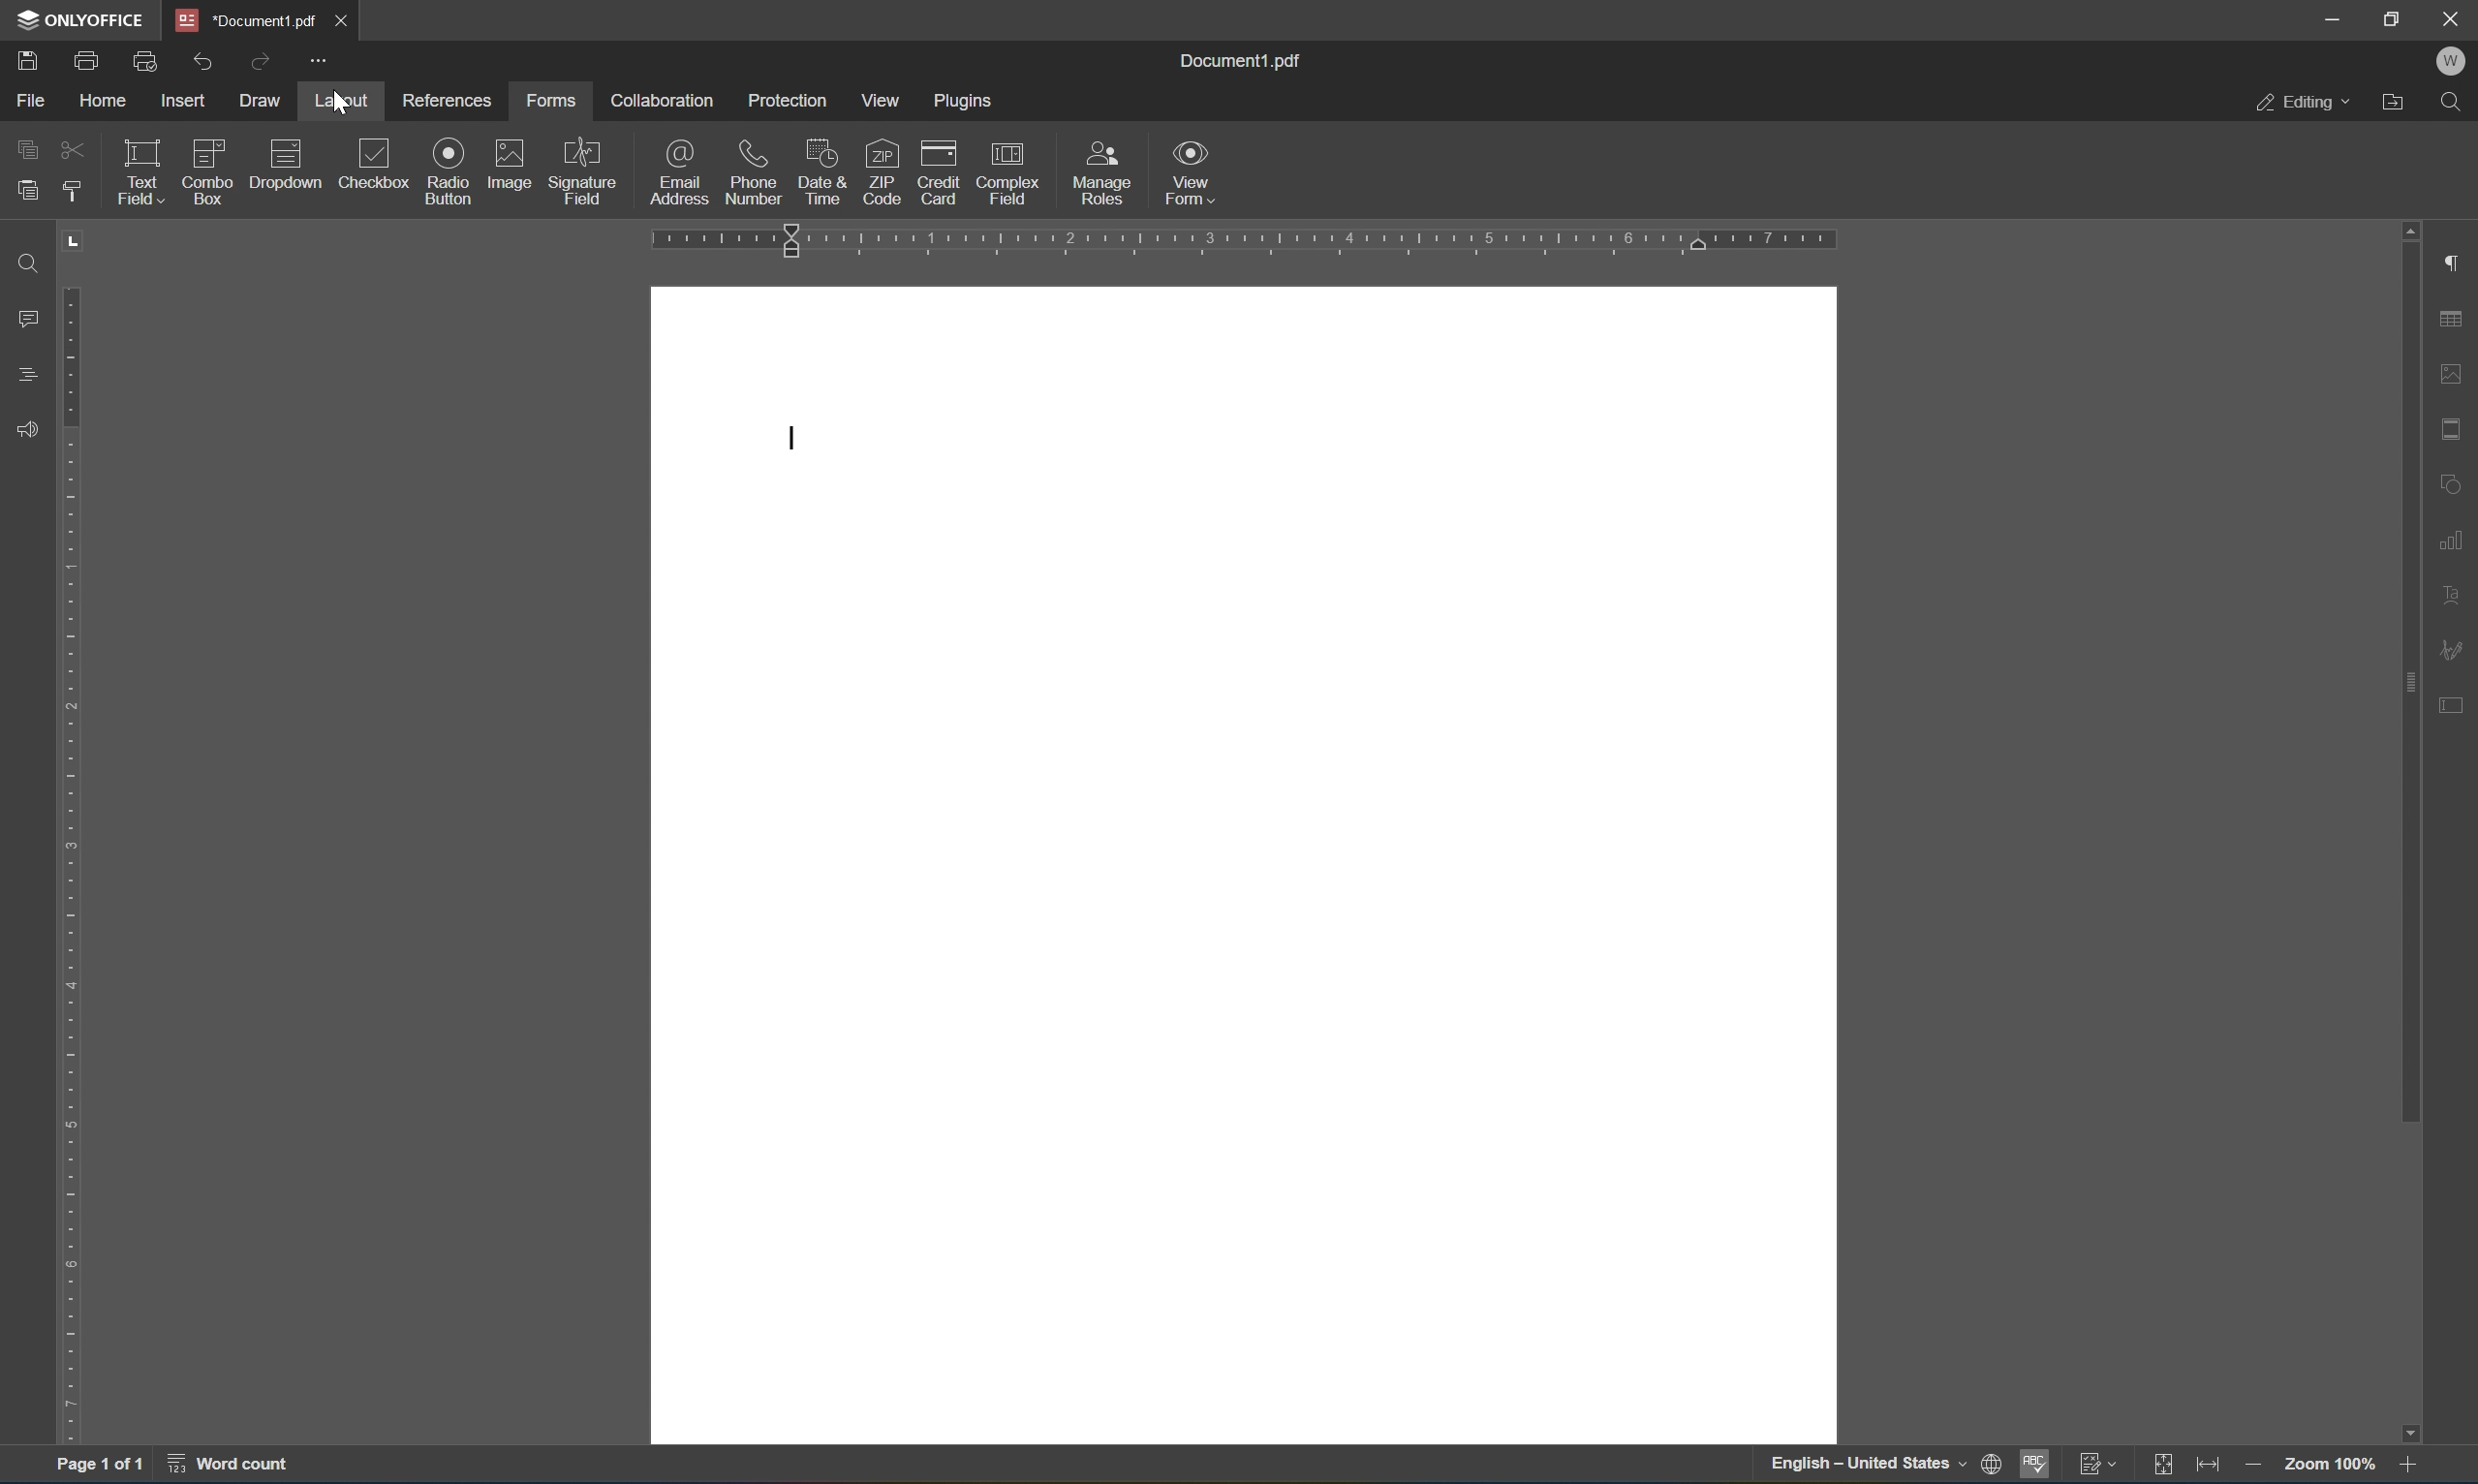  I want to click on colaboration, so click(663, 98).